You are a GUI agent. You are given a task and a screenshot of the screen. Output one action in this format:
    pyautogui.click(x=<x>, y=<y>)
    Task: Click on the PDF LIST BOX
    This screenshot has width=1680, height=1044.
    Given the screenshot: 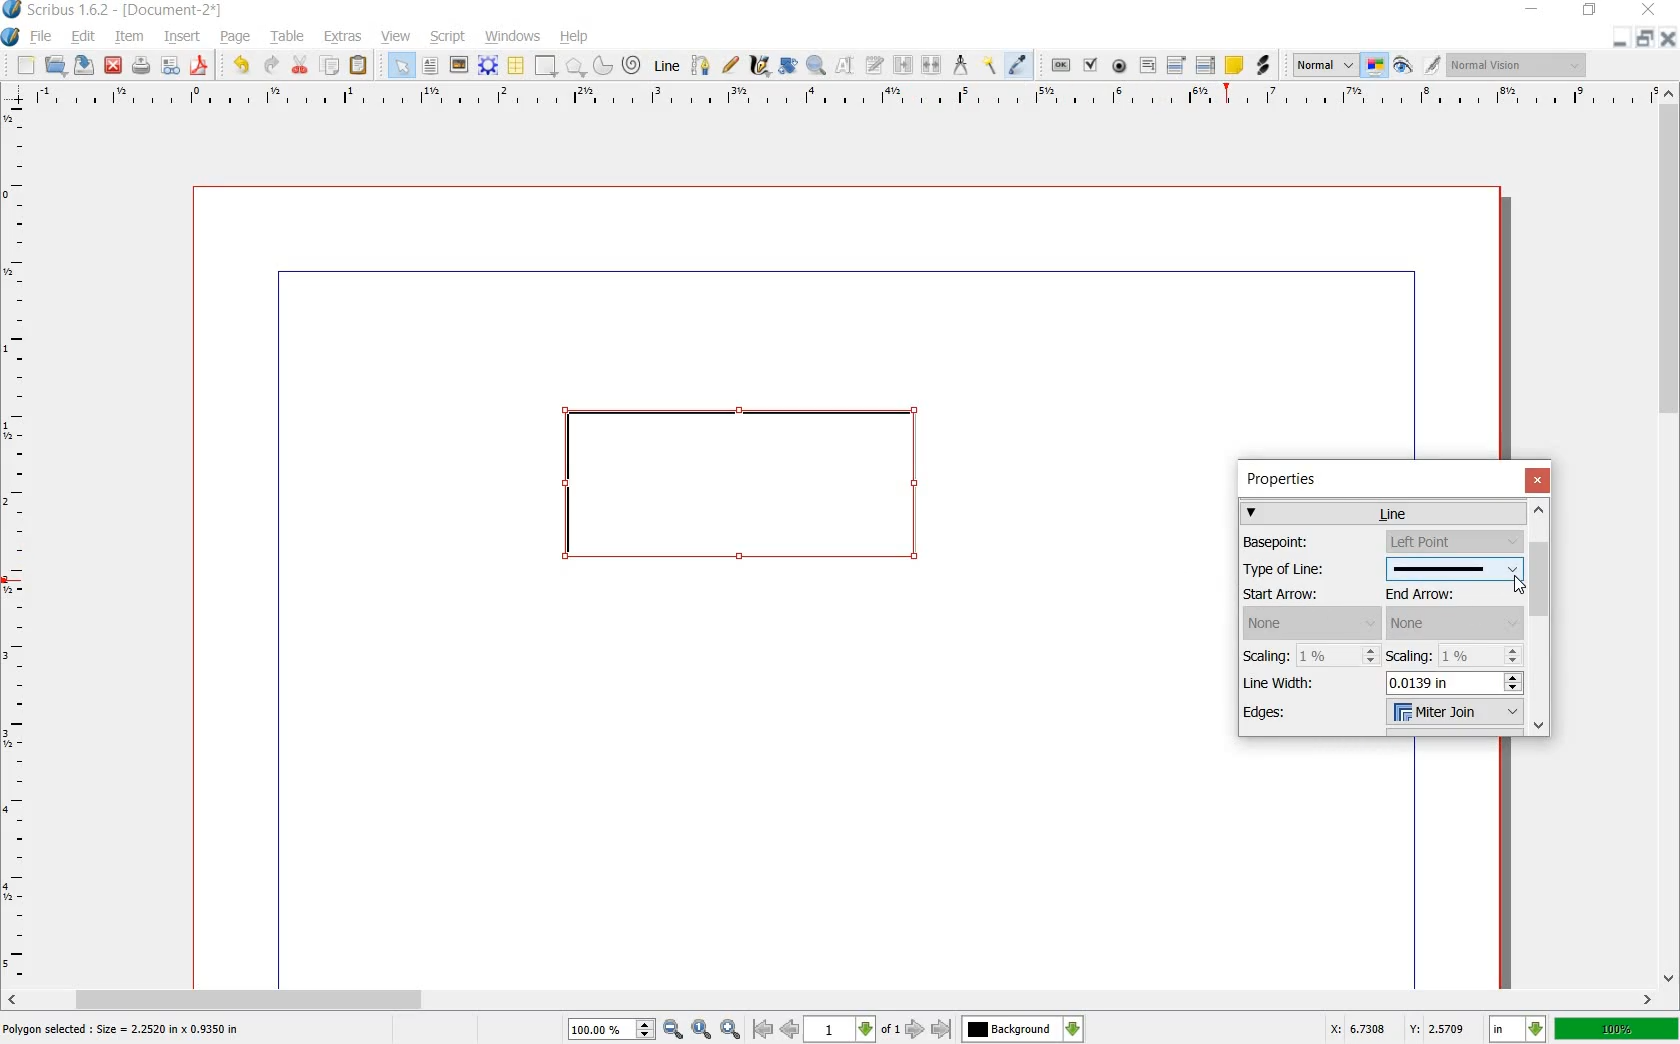 What is the action you would take?
    pyautogui.click(x=1204, y=65)
    